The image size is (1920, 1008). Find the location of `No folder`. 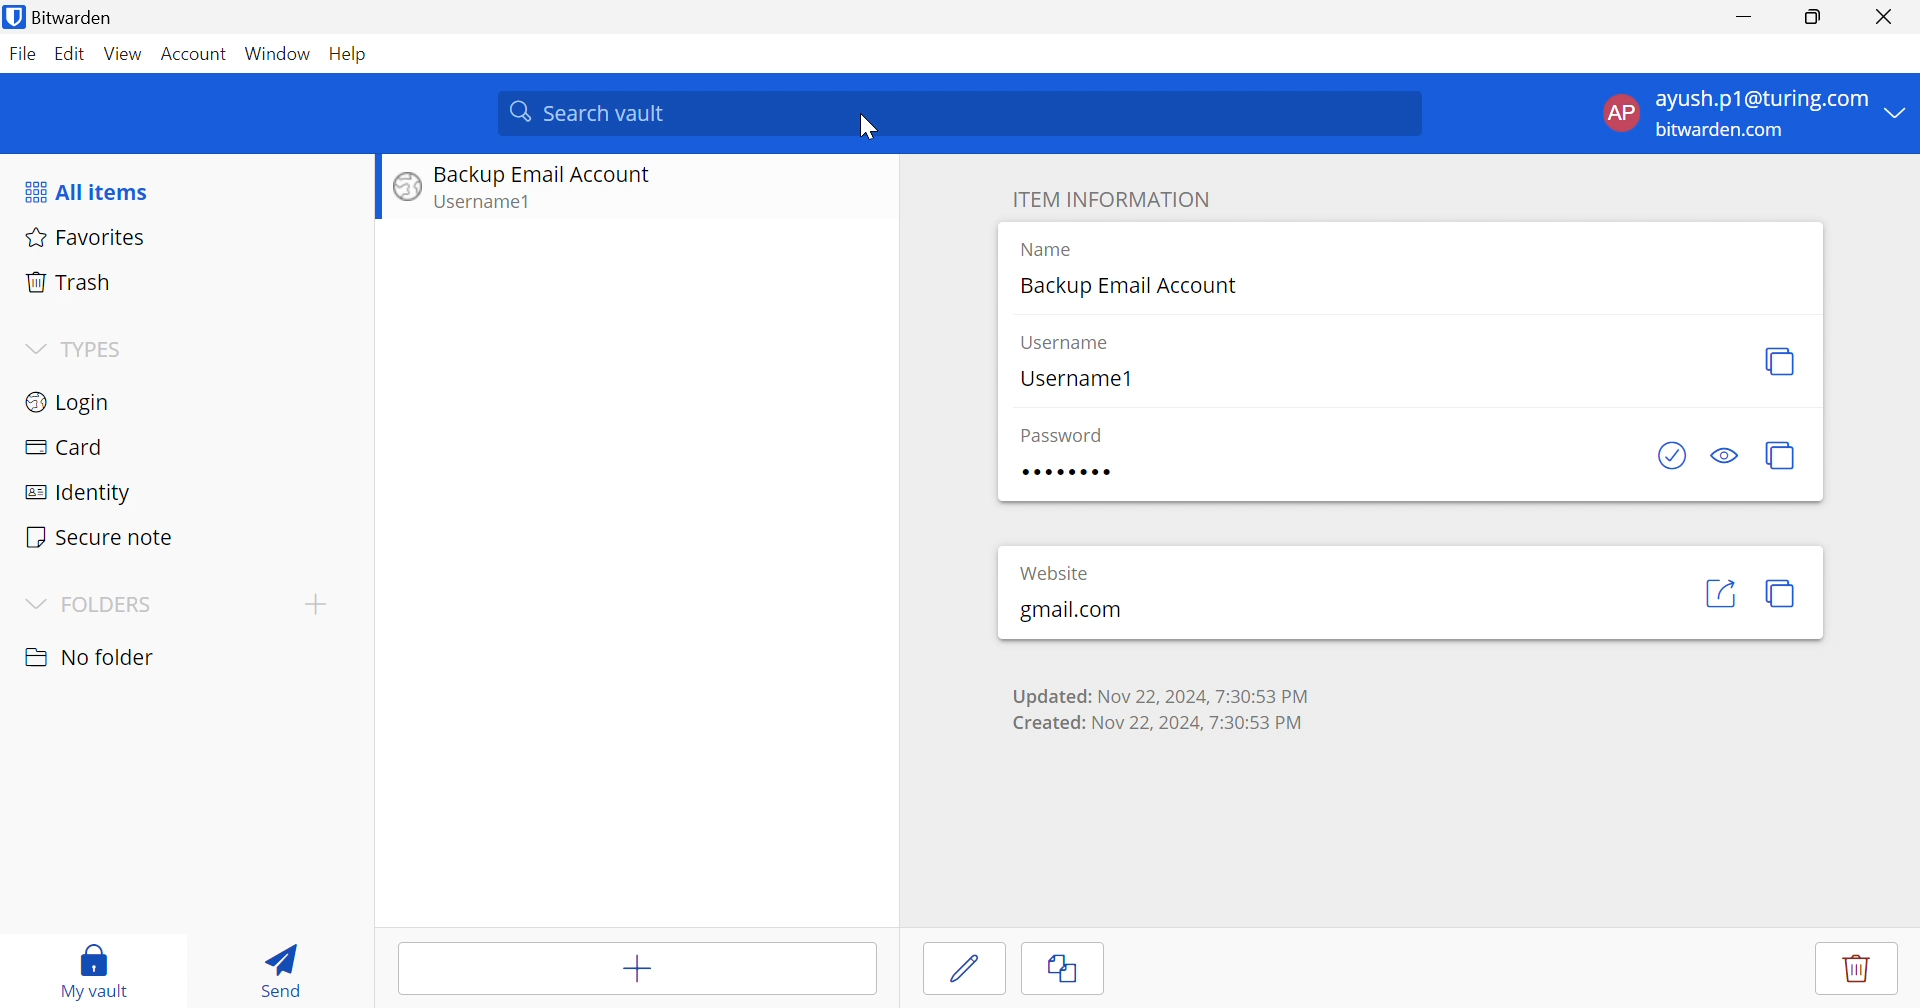

No folder is located at coordinates (91, 659).